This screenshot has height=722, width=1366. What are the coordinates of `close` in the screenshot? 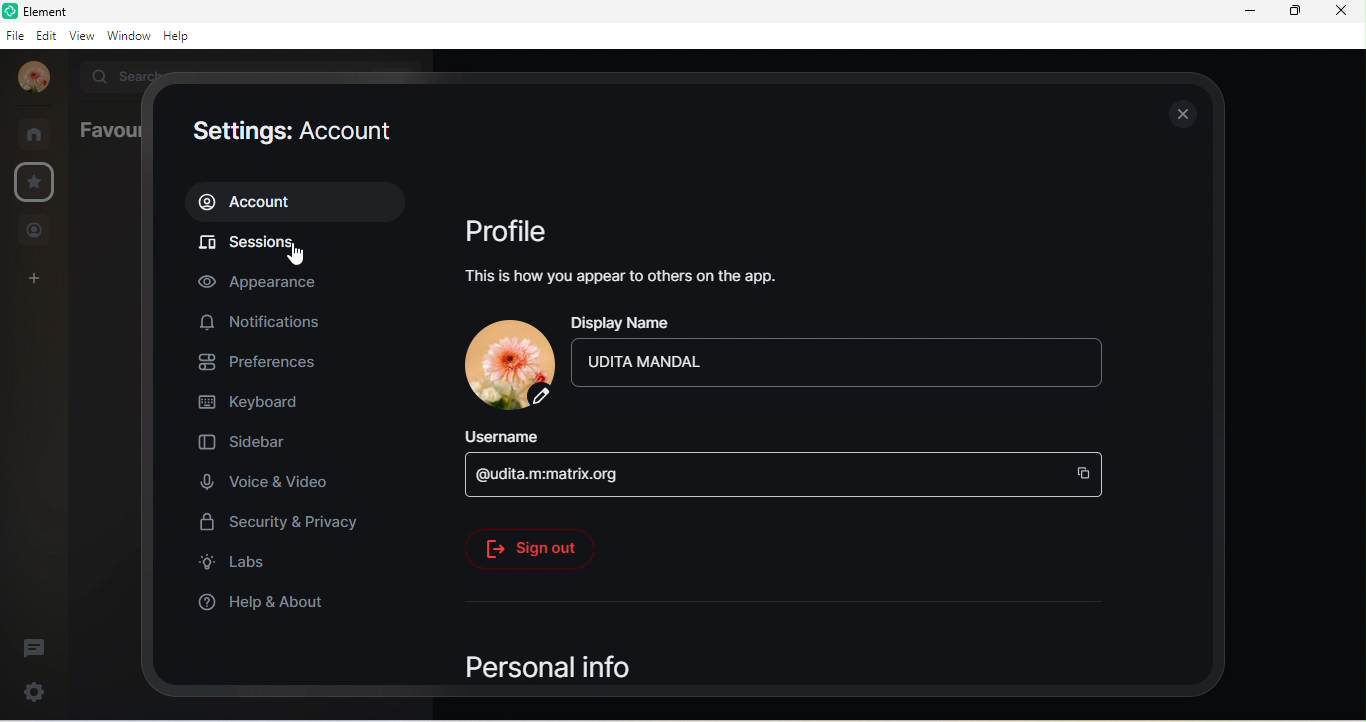 It's located at (1339, 11).